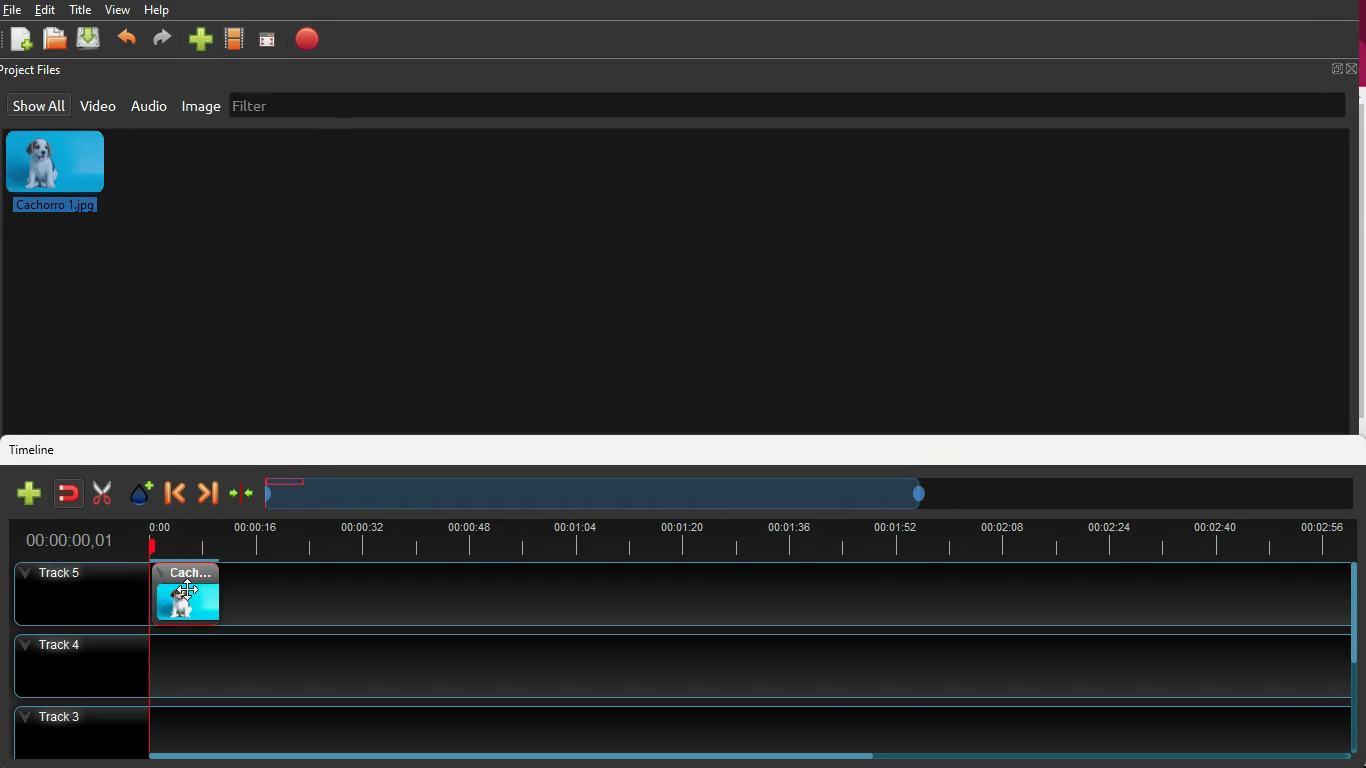 This screenshot has height=768, width=1366. Describe the element at coordinates (12, 9) in the screenshot. I see `file` at that location.